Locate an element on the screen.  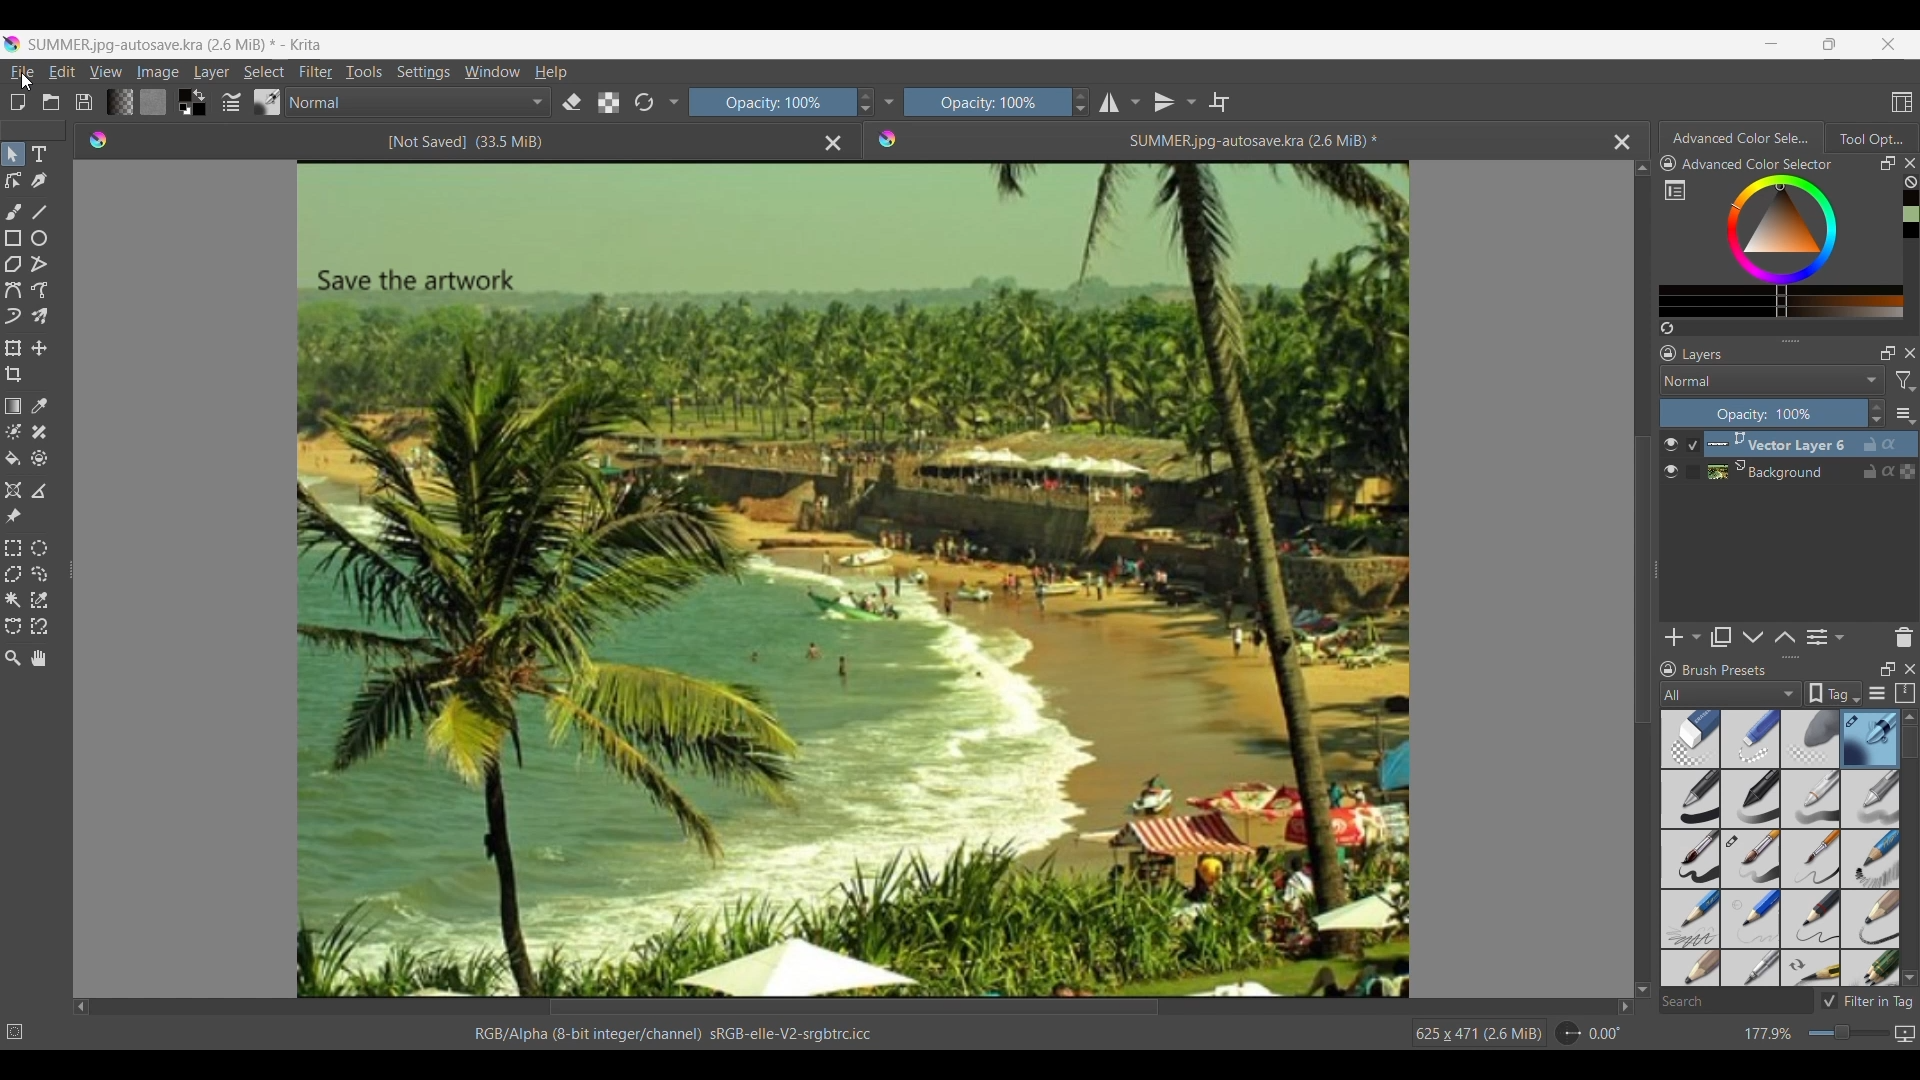
Quick slide to top is located at coordinates (1642, 168).